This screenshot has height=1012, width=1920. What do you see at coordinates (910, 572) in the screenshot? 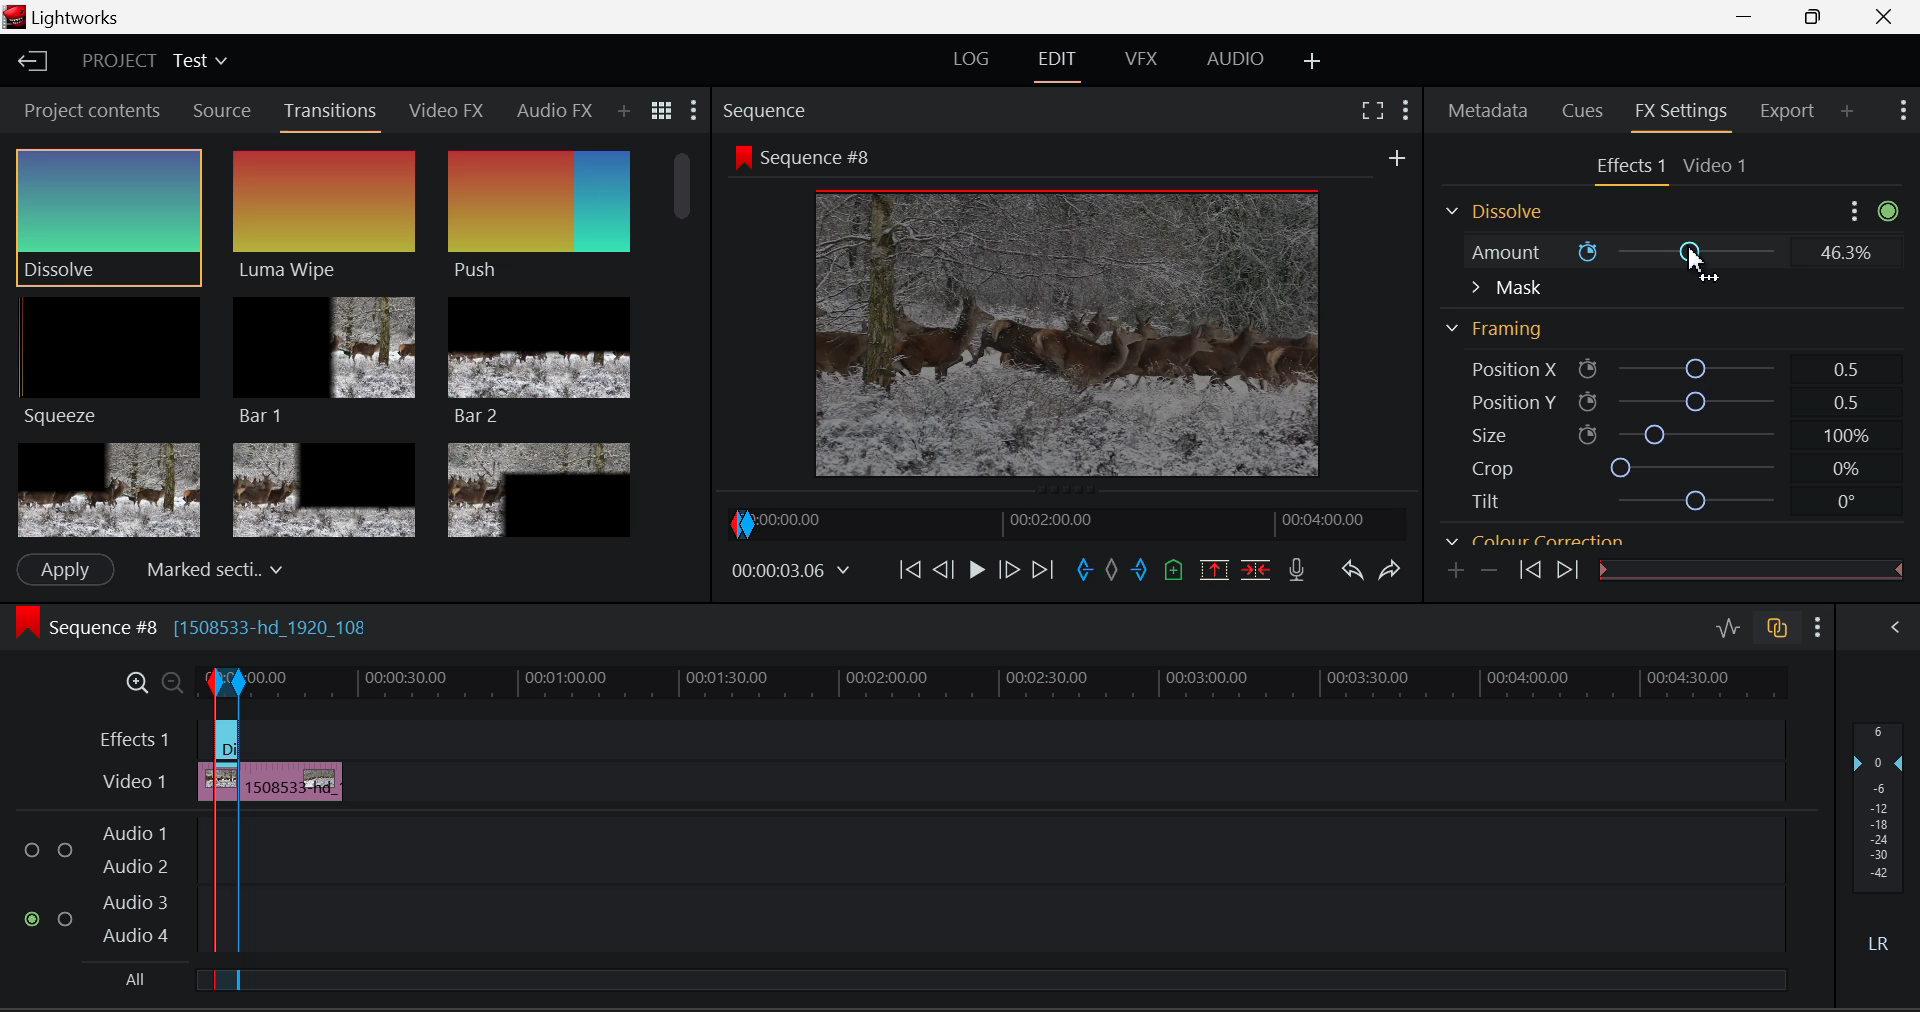
I see `To start` at bounding box center [910, 572].